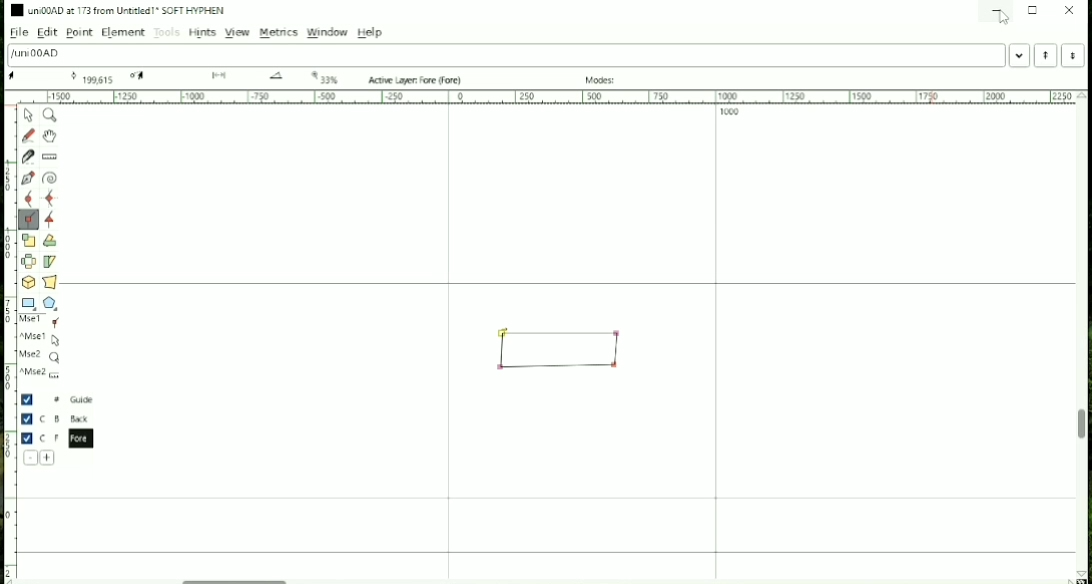 The width and height of the screenshot is (1092, 584). Describe the element at coordinates (50, 242) in the screenshot. I see `Rotate the selection` at that location.